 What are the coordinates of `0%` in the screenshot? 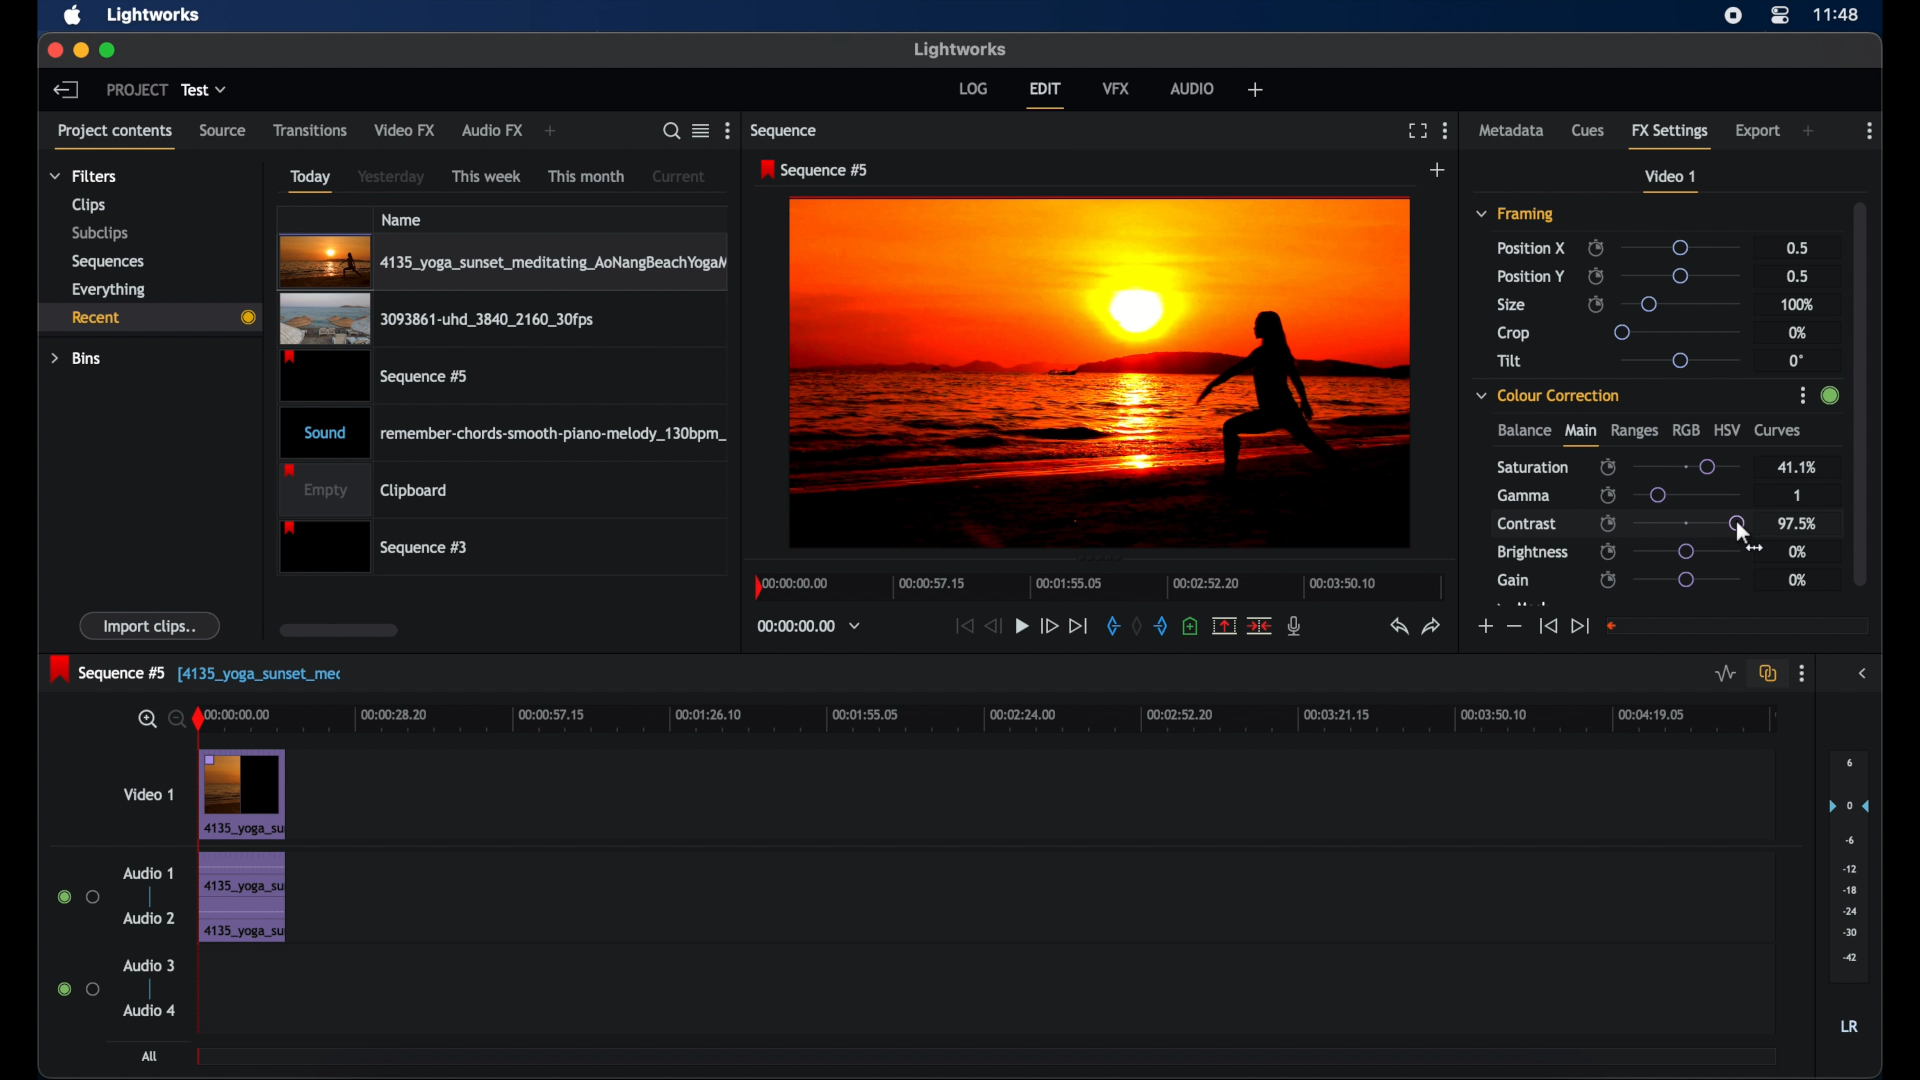 It's located at (1799, 552).